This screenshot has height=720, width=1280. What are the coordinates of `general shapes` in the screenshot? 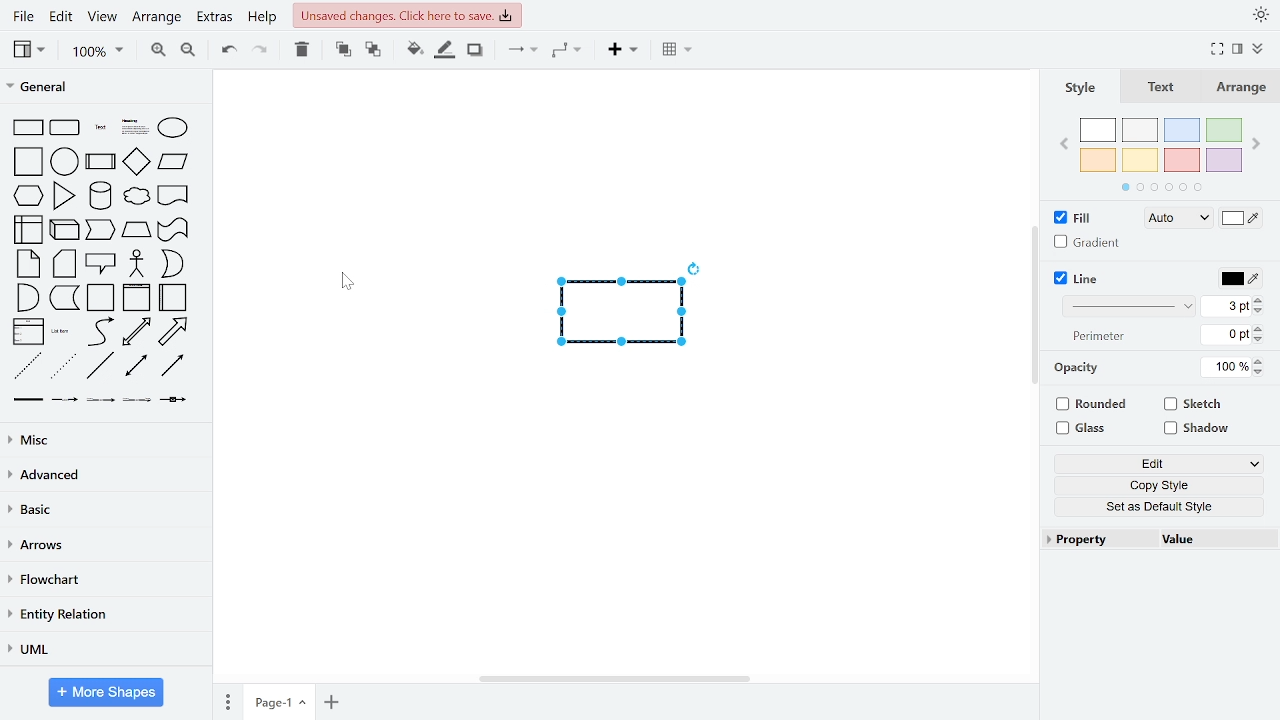 It's located at (172, 126).